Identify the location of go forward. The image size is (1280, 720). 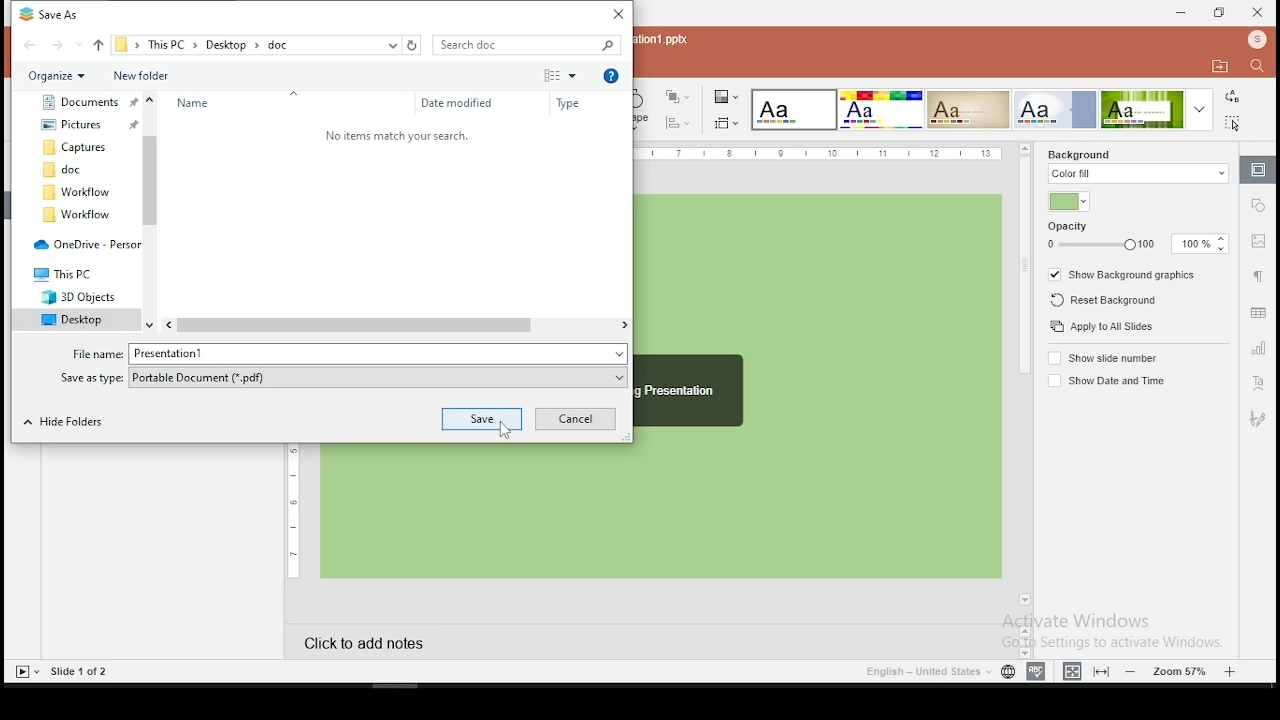
(65, 45).